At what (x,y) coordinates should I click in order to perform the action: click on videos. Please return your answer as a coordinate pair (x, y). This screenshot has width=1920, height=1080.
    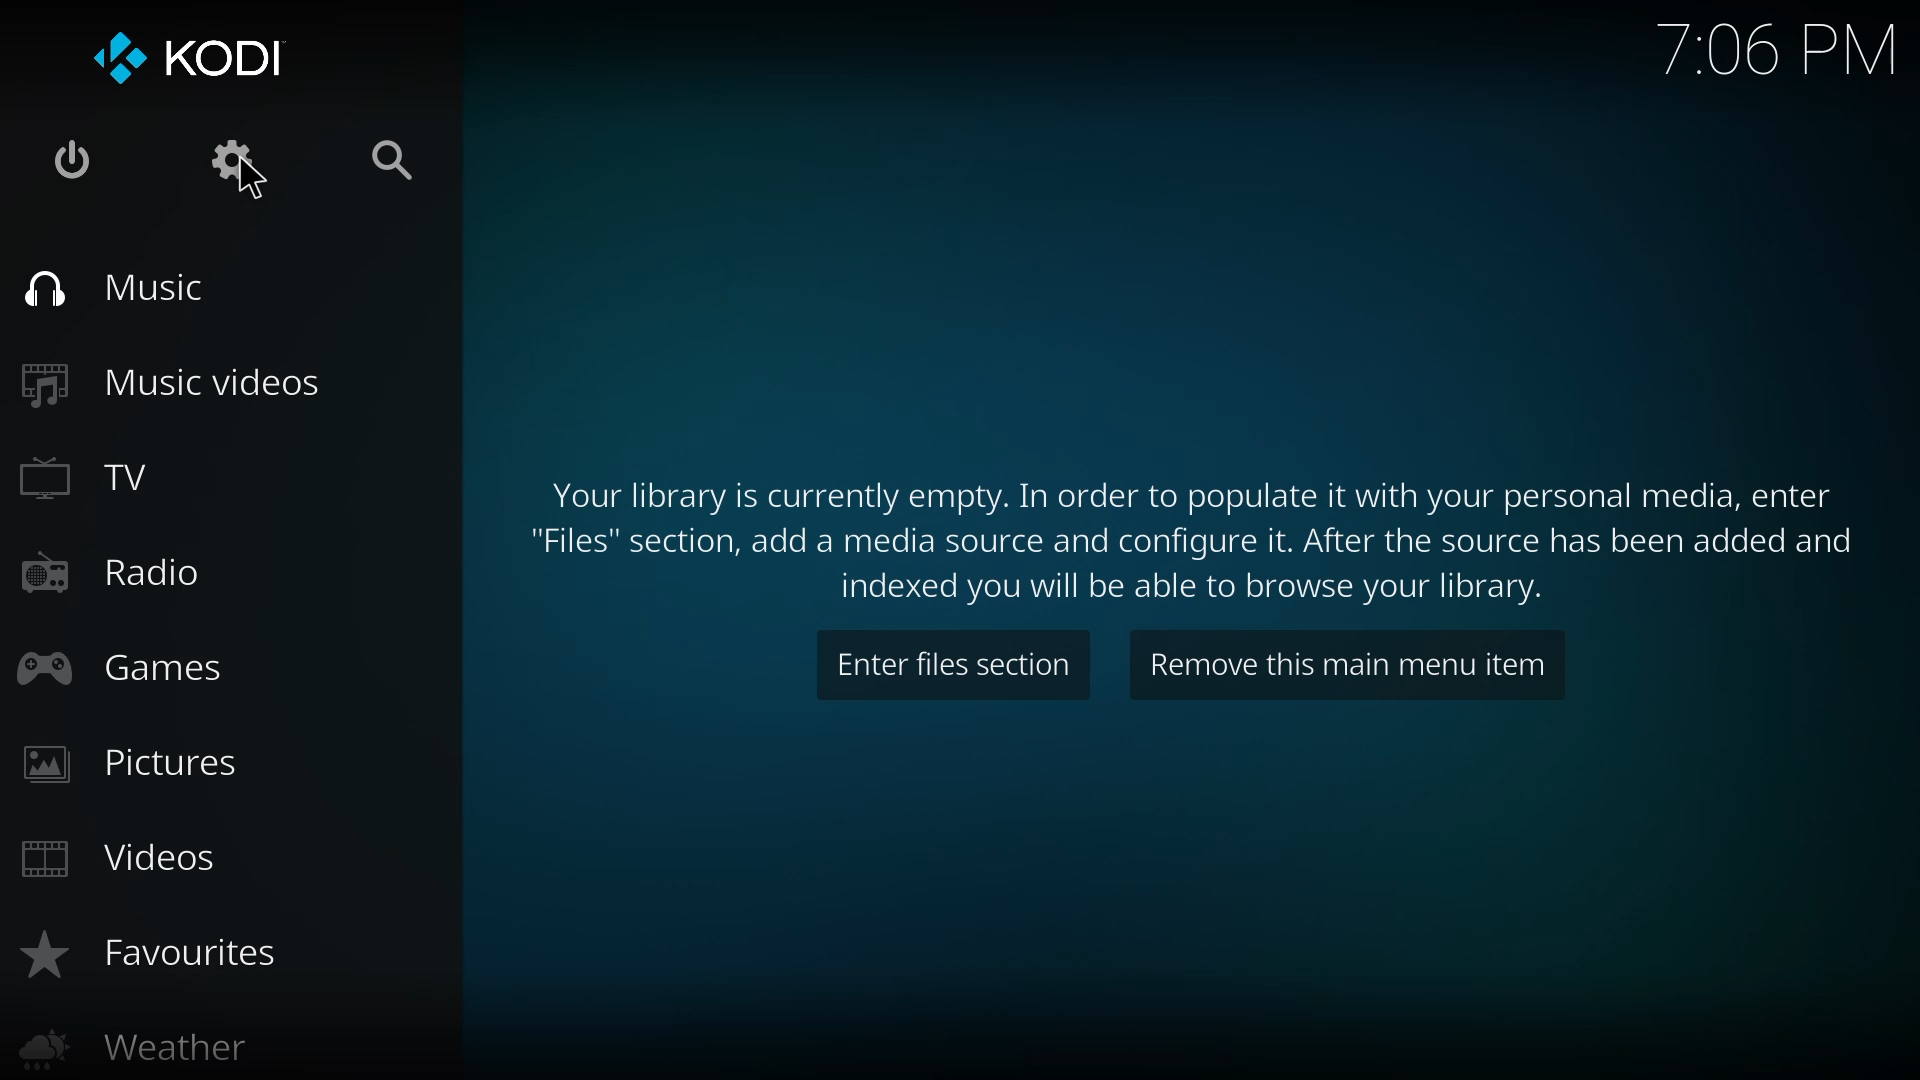
    Looking at the image, I should click on (118, 862).